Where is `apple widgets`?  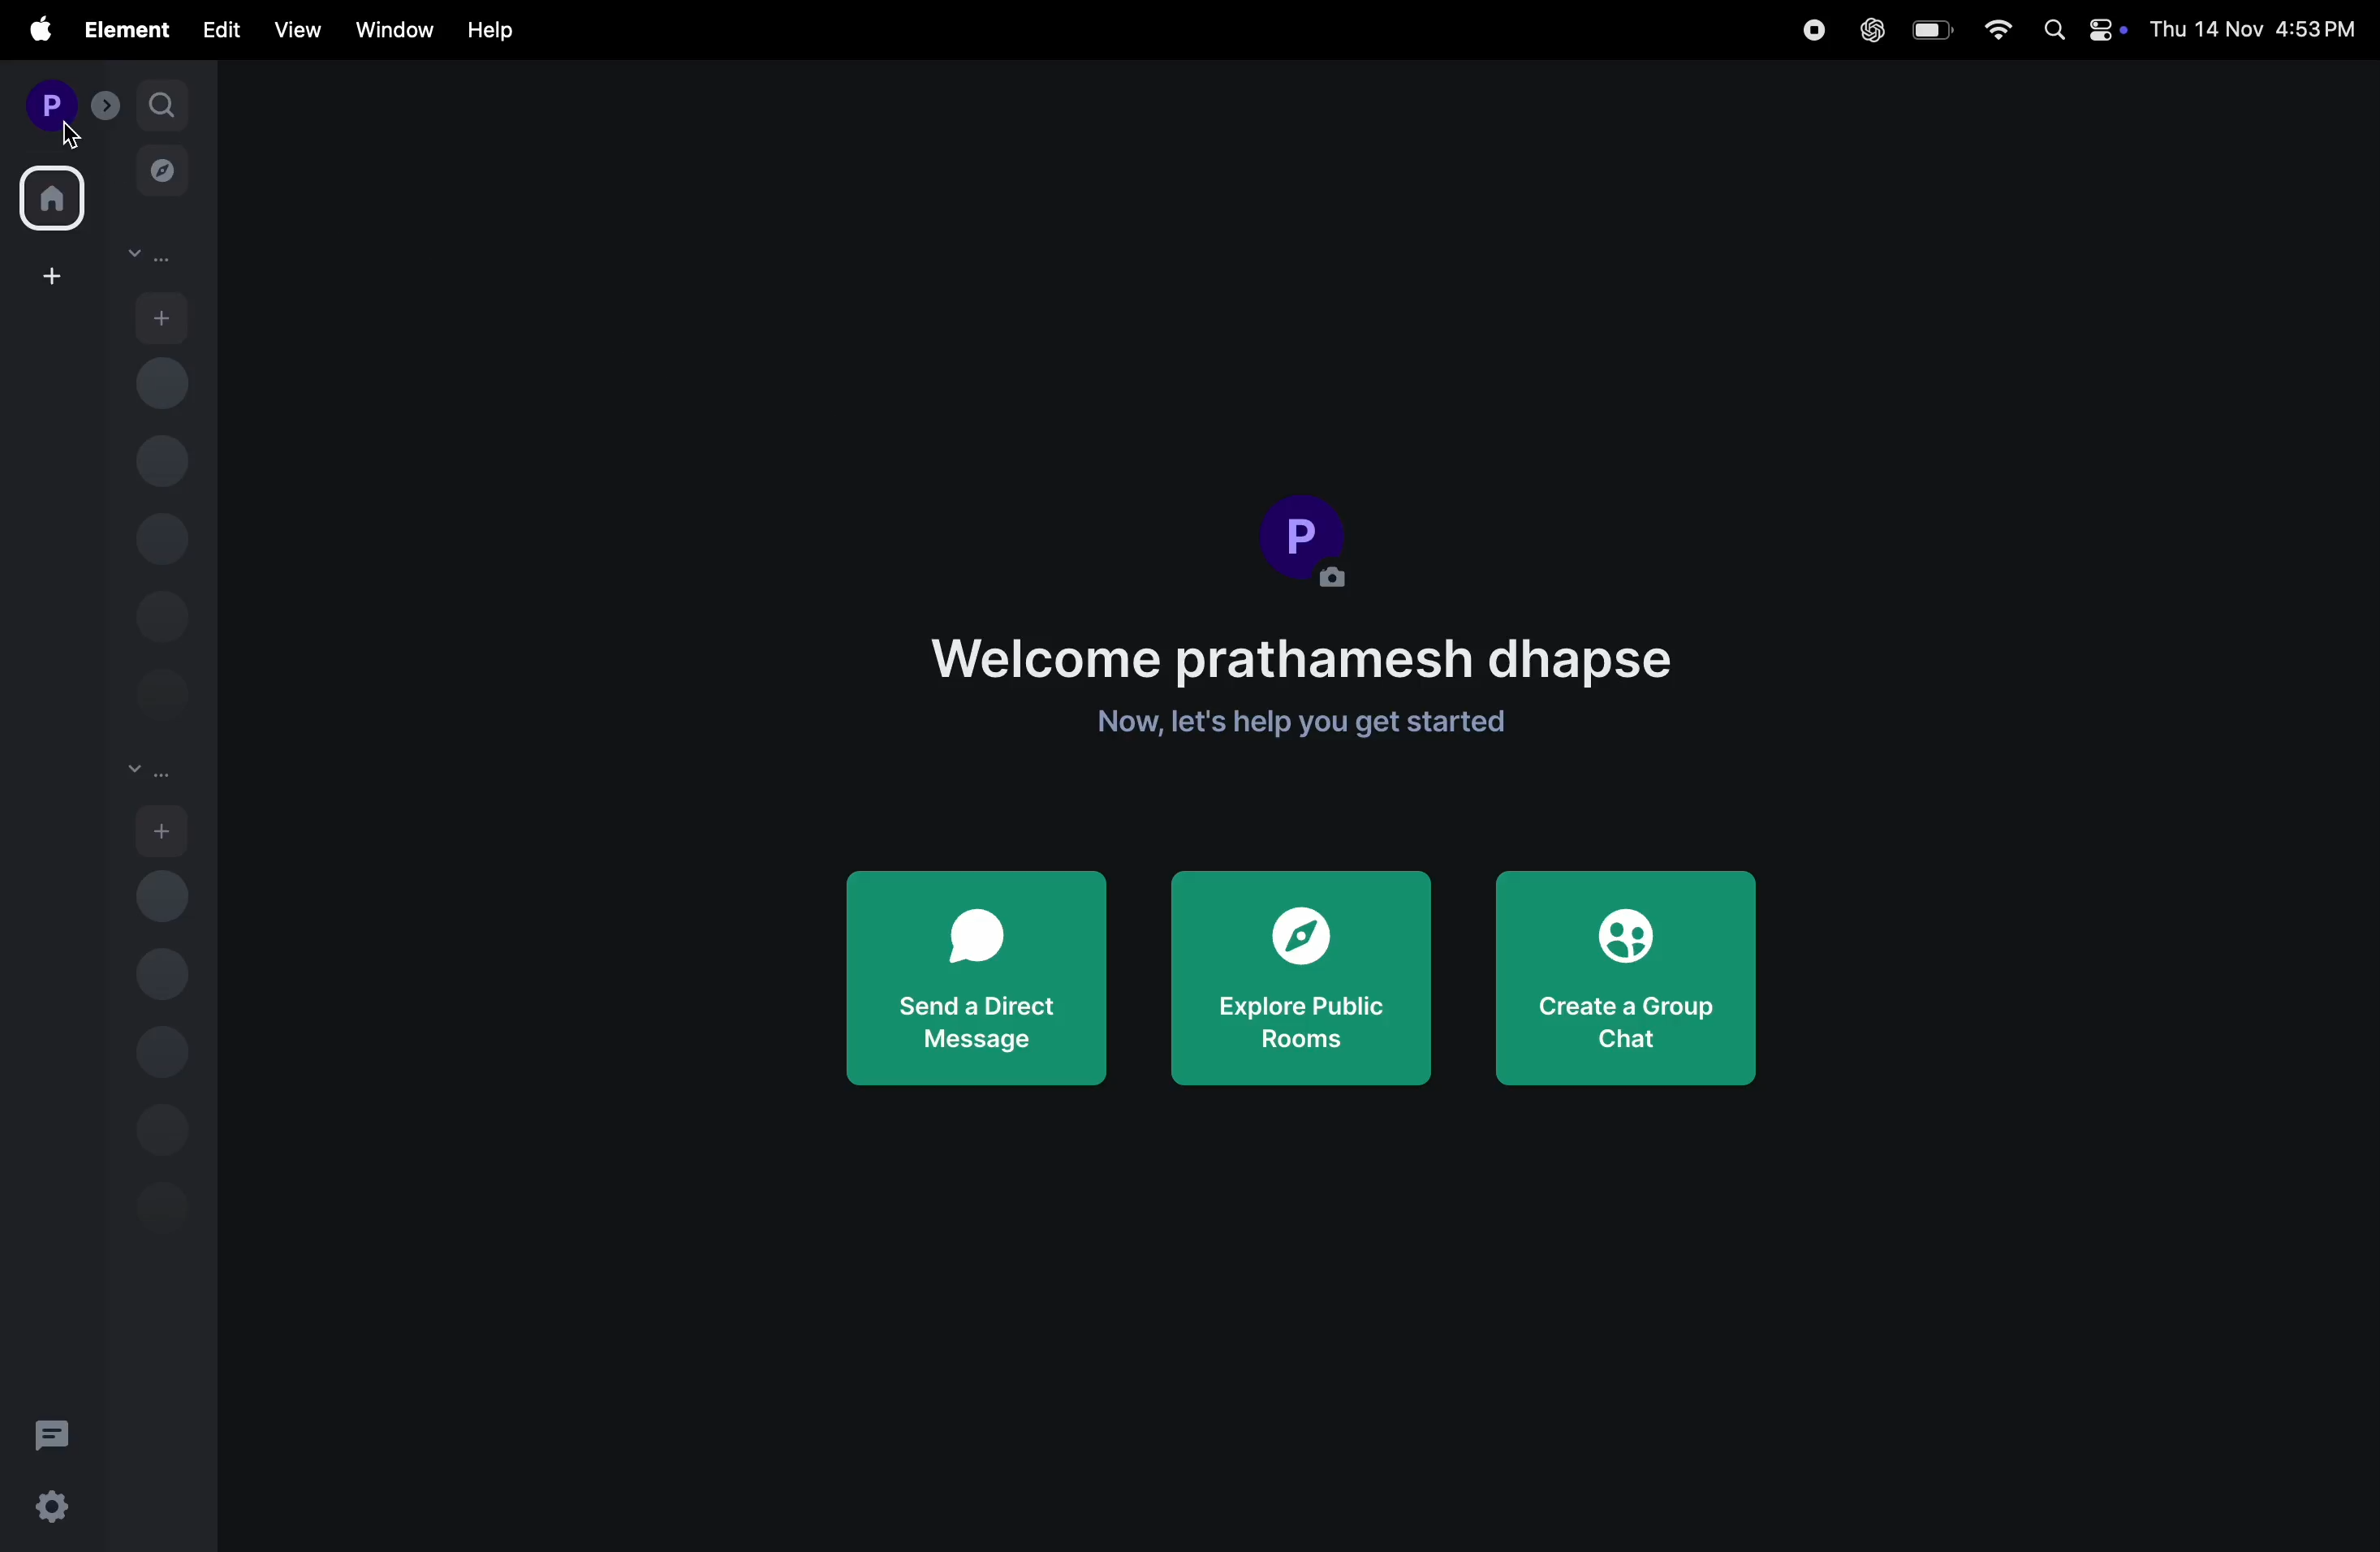
apple widgets is located at coordinates (2110, 34).